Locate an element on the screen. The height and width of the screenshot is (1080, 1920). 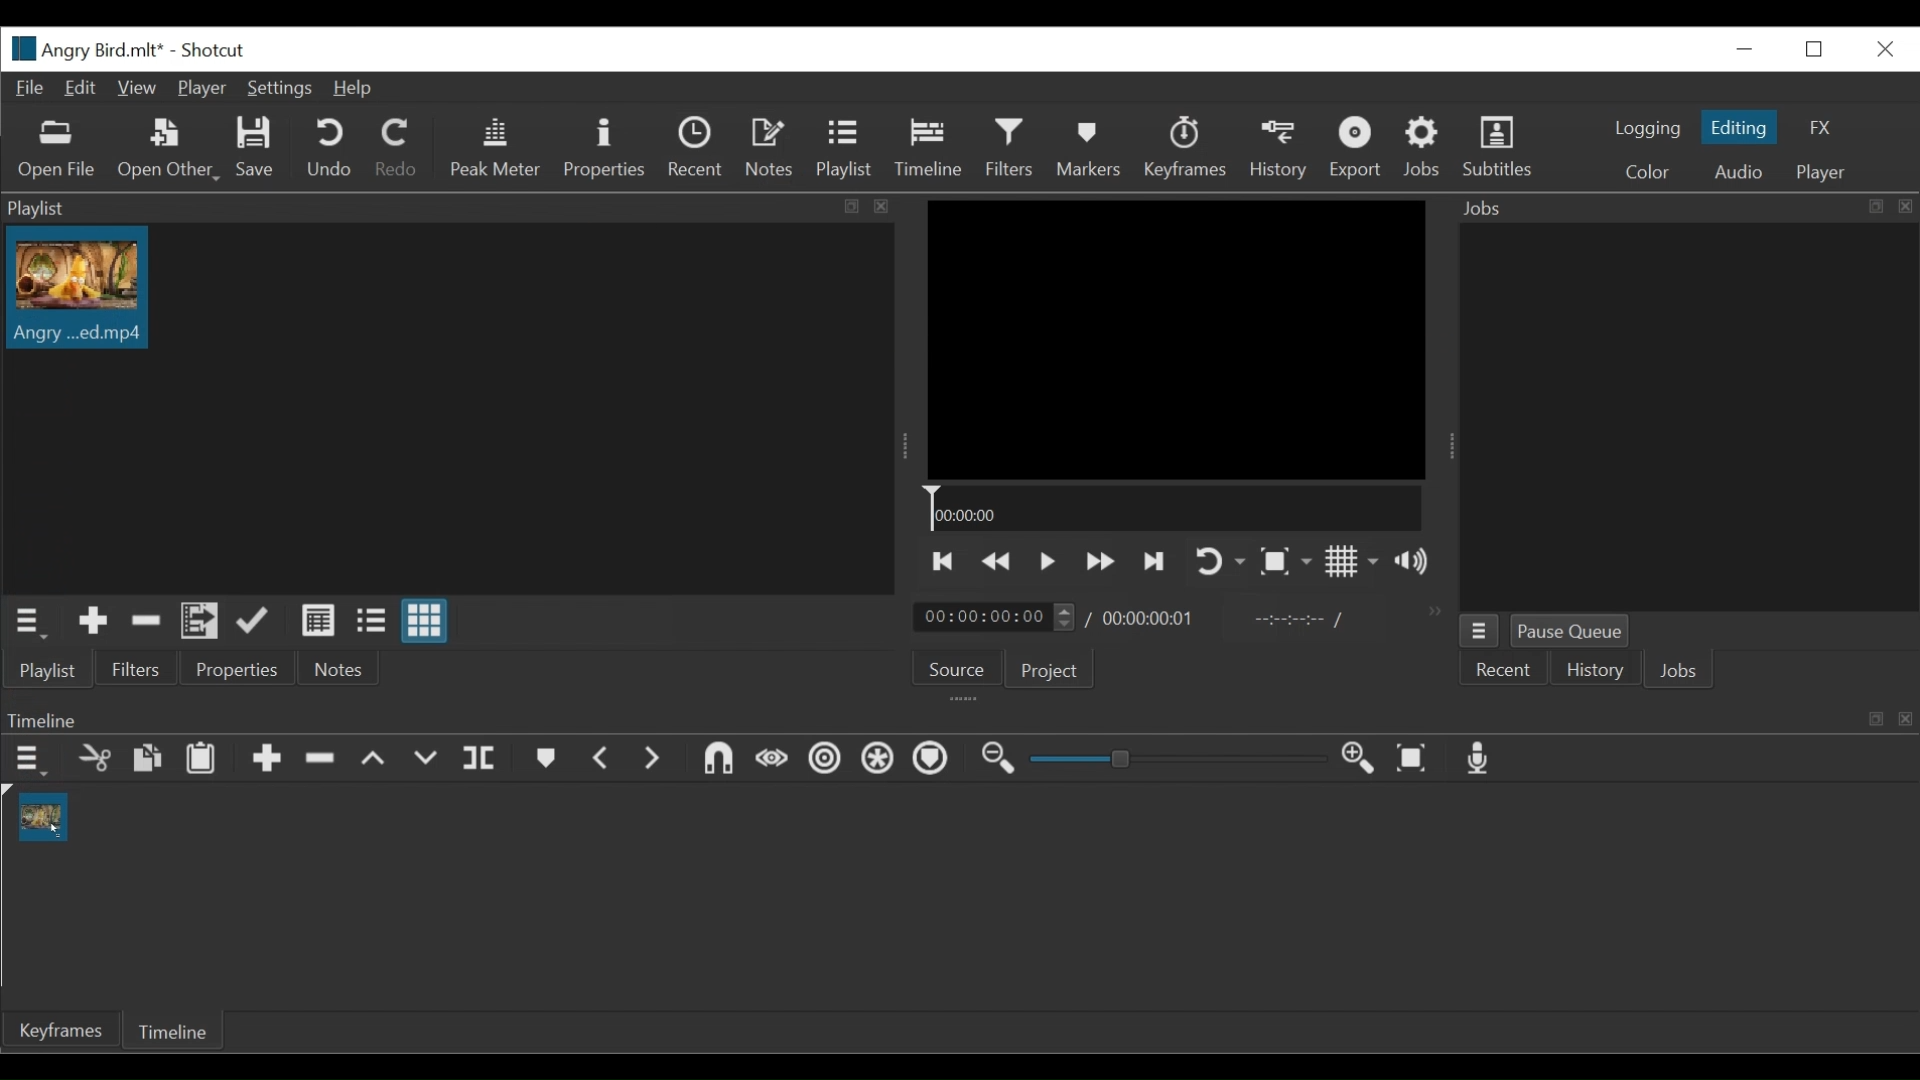
Clip is located at coordinates (39, 818).